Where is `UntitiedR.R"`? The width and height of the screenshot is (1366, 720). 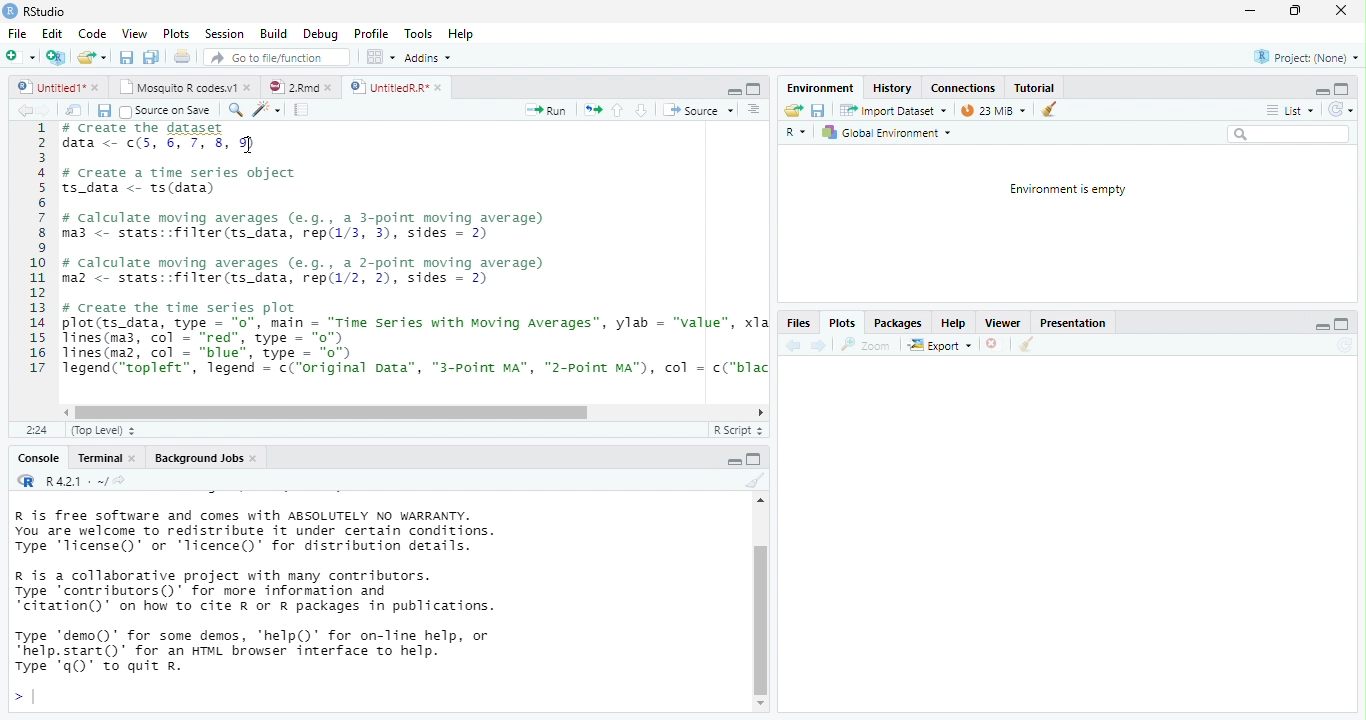
UntitiedR.R" is located at coordinates (387, 87).